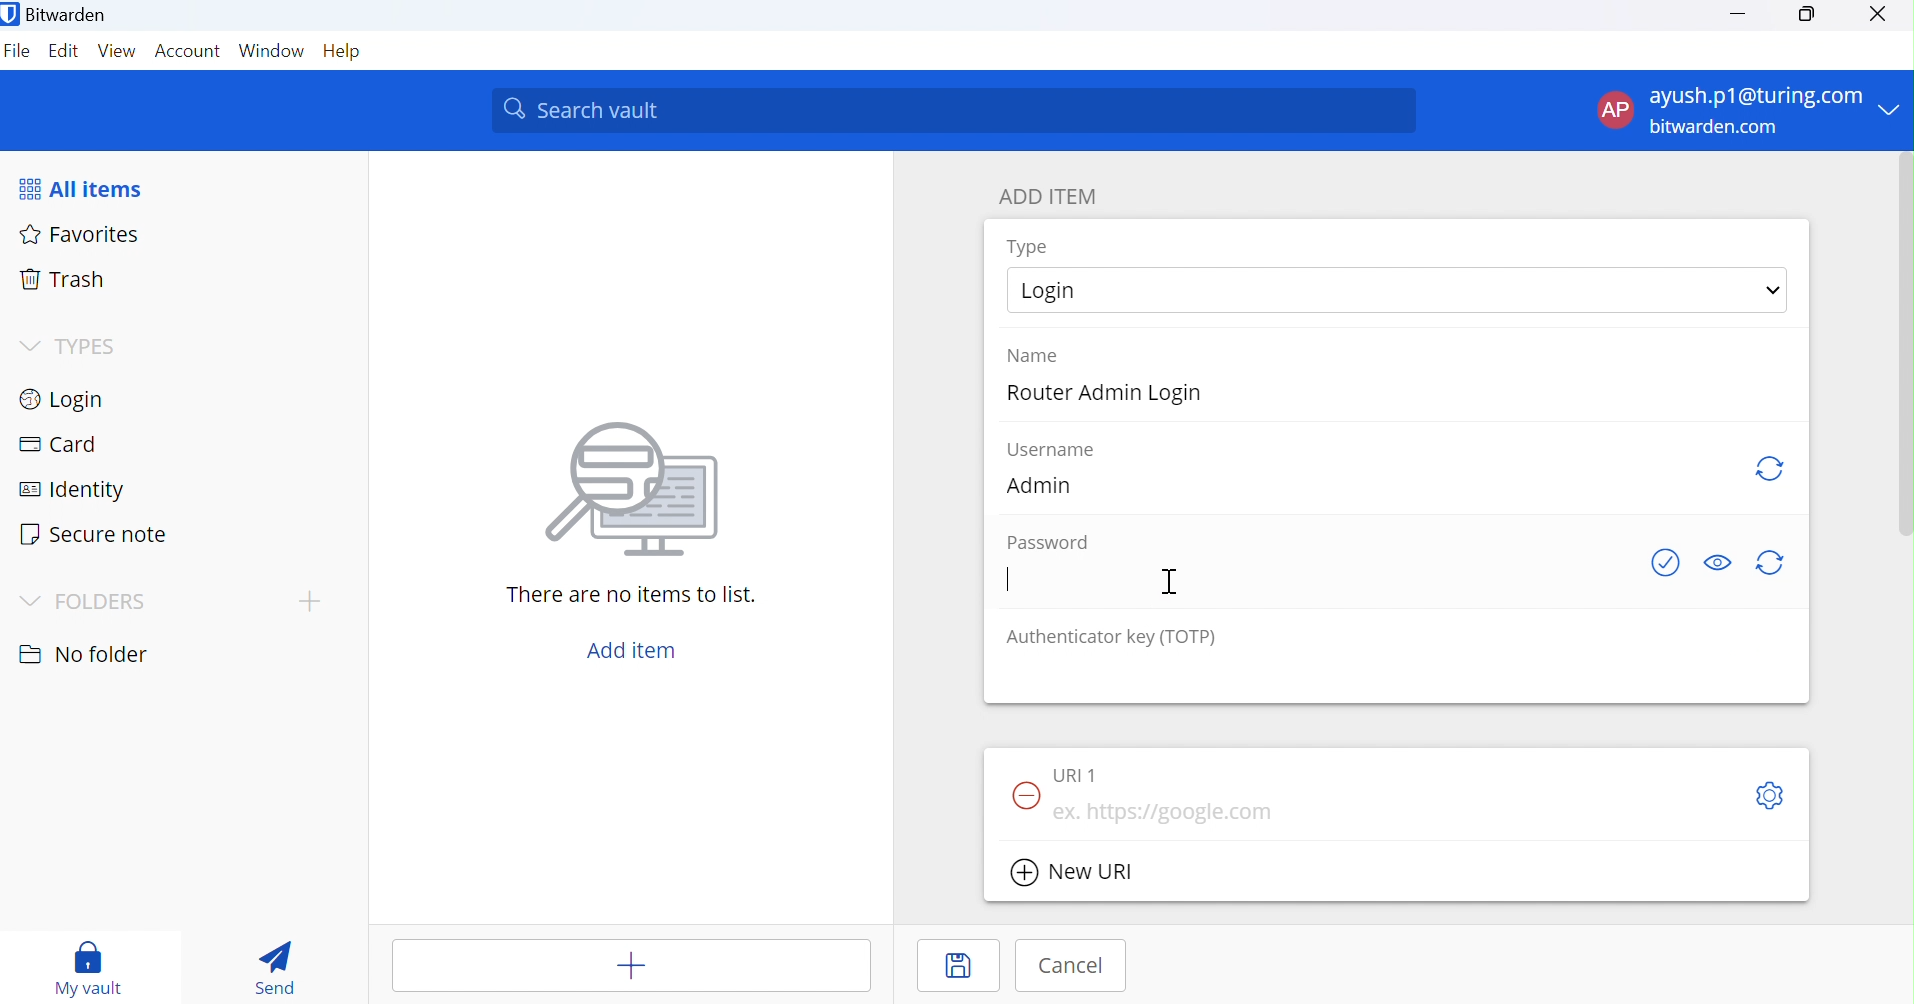 The width and height of the screenshot is (1914, 1004). What do you see at coordinates (82, 650) in the screenshot?
I see `No folder` at bounding box center [82, 650].